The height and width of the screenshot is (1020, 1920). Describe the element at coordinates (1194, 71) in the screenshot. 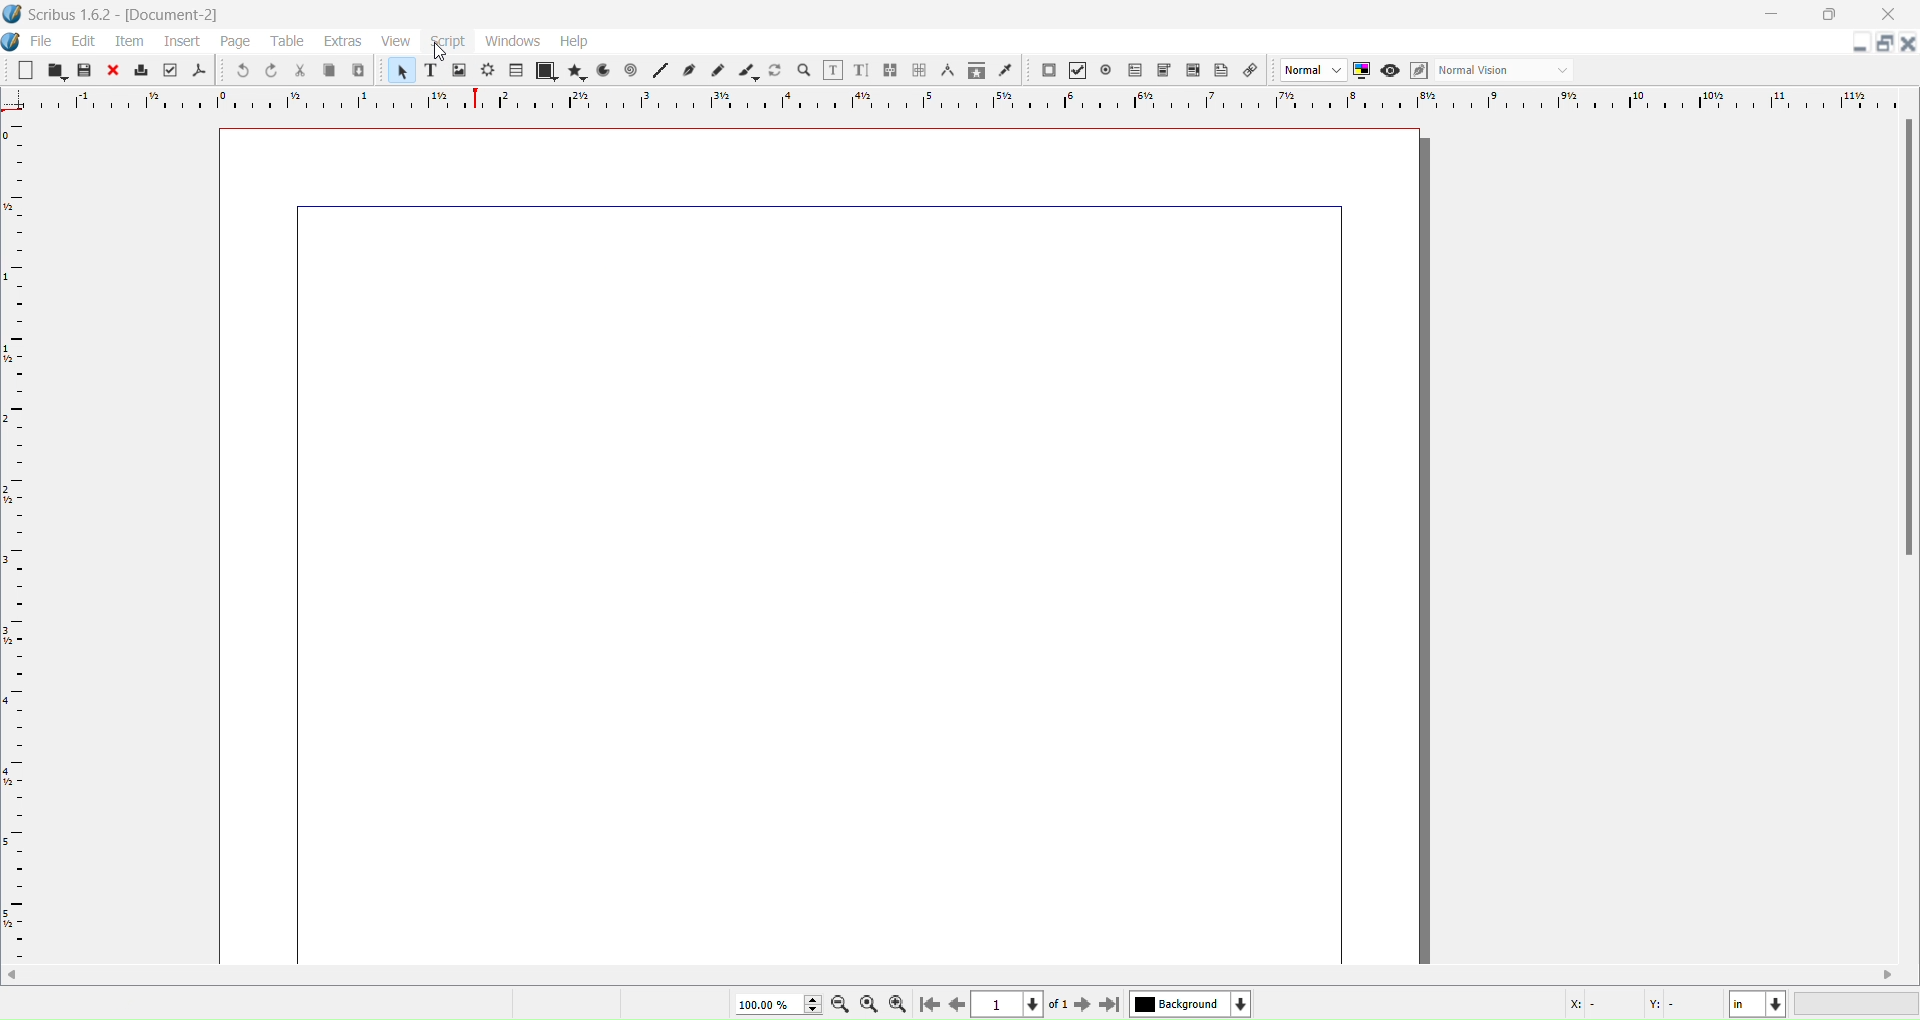

I see `PDF List Box` at that location.